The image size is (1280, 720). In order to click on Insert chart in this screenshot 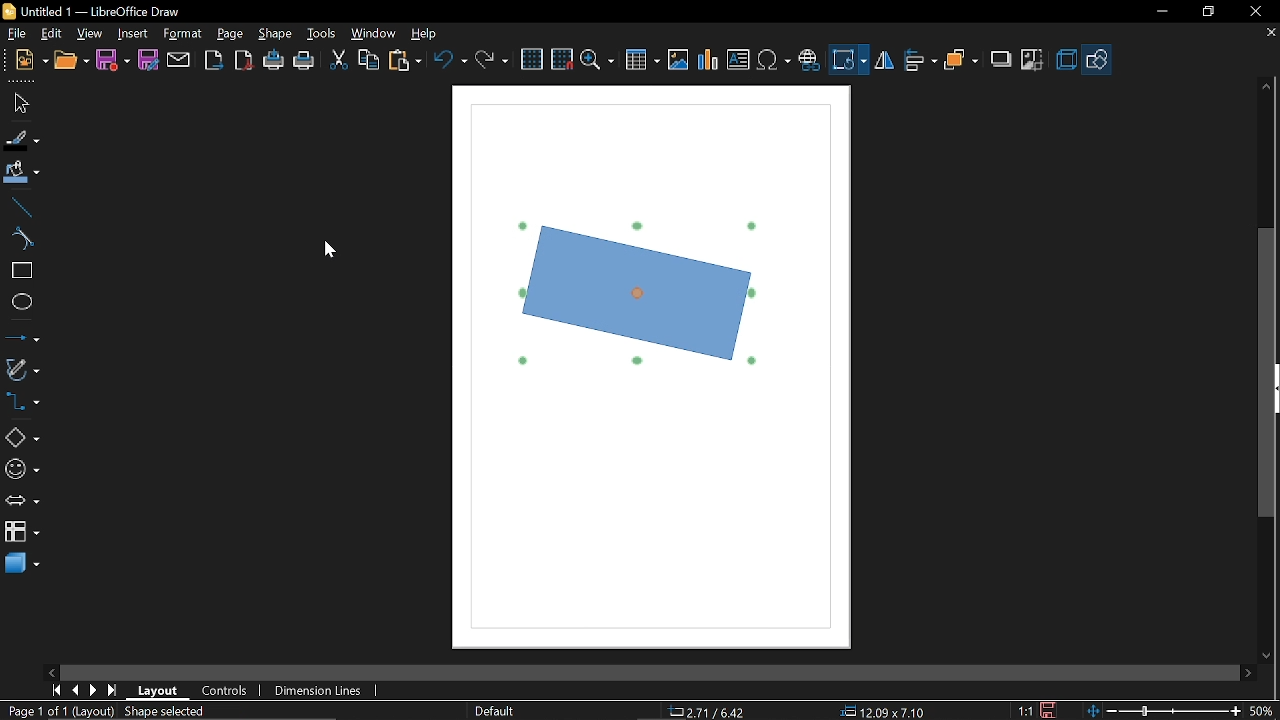, I will do `click(707, 60)`.